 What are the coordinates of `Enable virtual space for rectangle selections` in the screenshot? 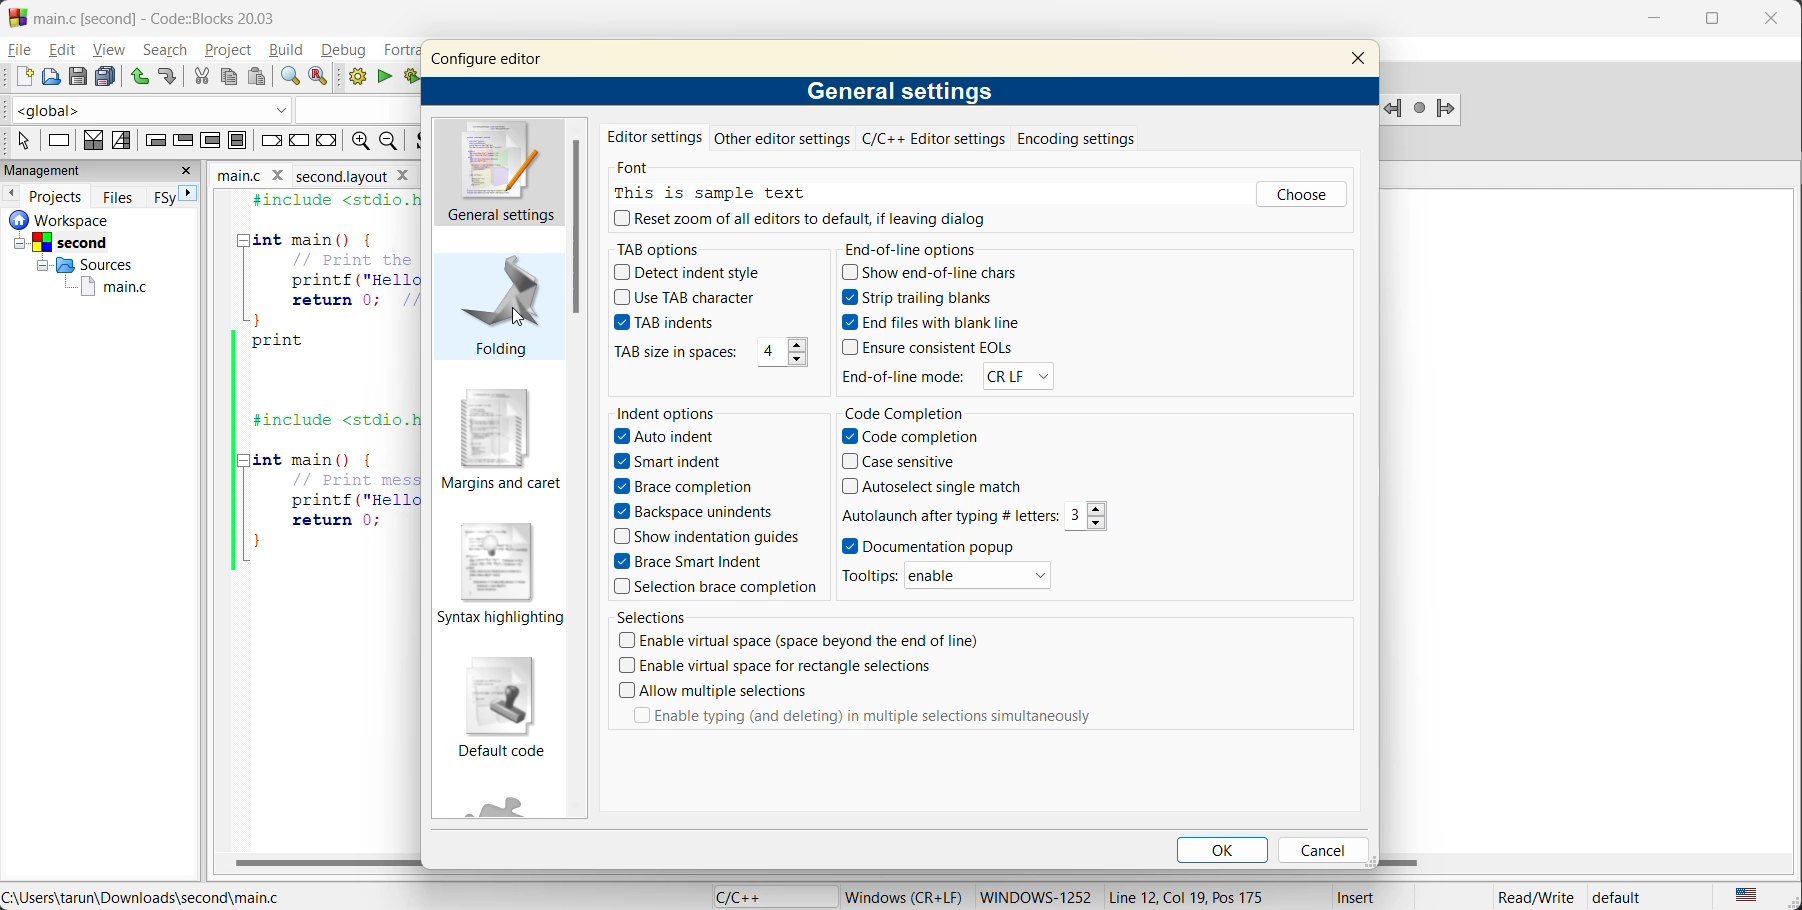 It's located at (779, 666).